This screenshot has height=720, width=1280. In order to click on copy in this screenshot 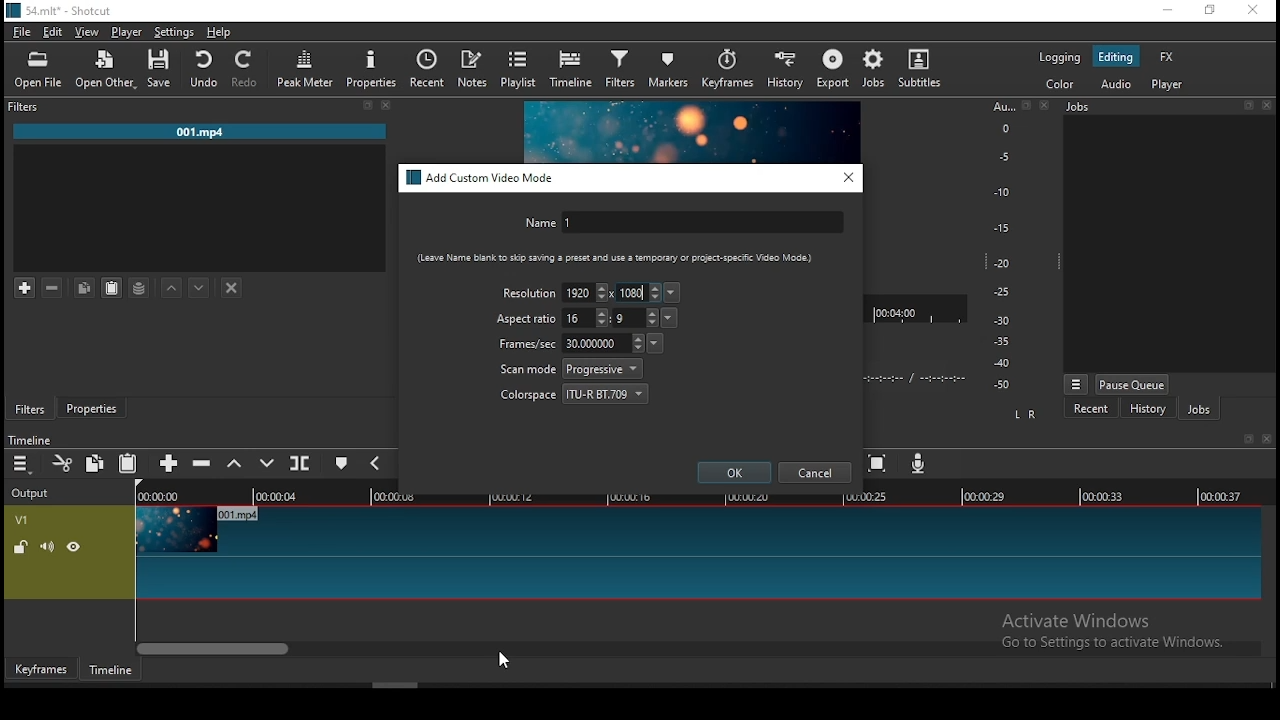, I will do `click(84, 287)`.